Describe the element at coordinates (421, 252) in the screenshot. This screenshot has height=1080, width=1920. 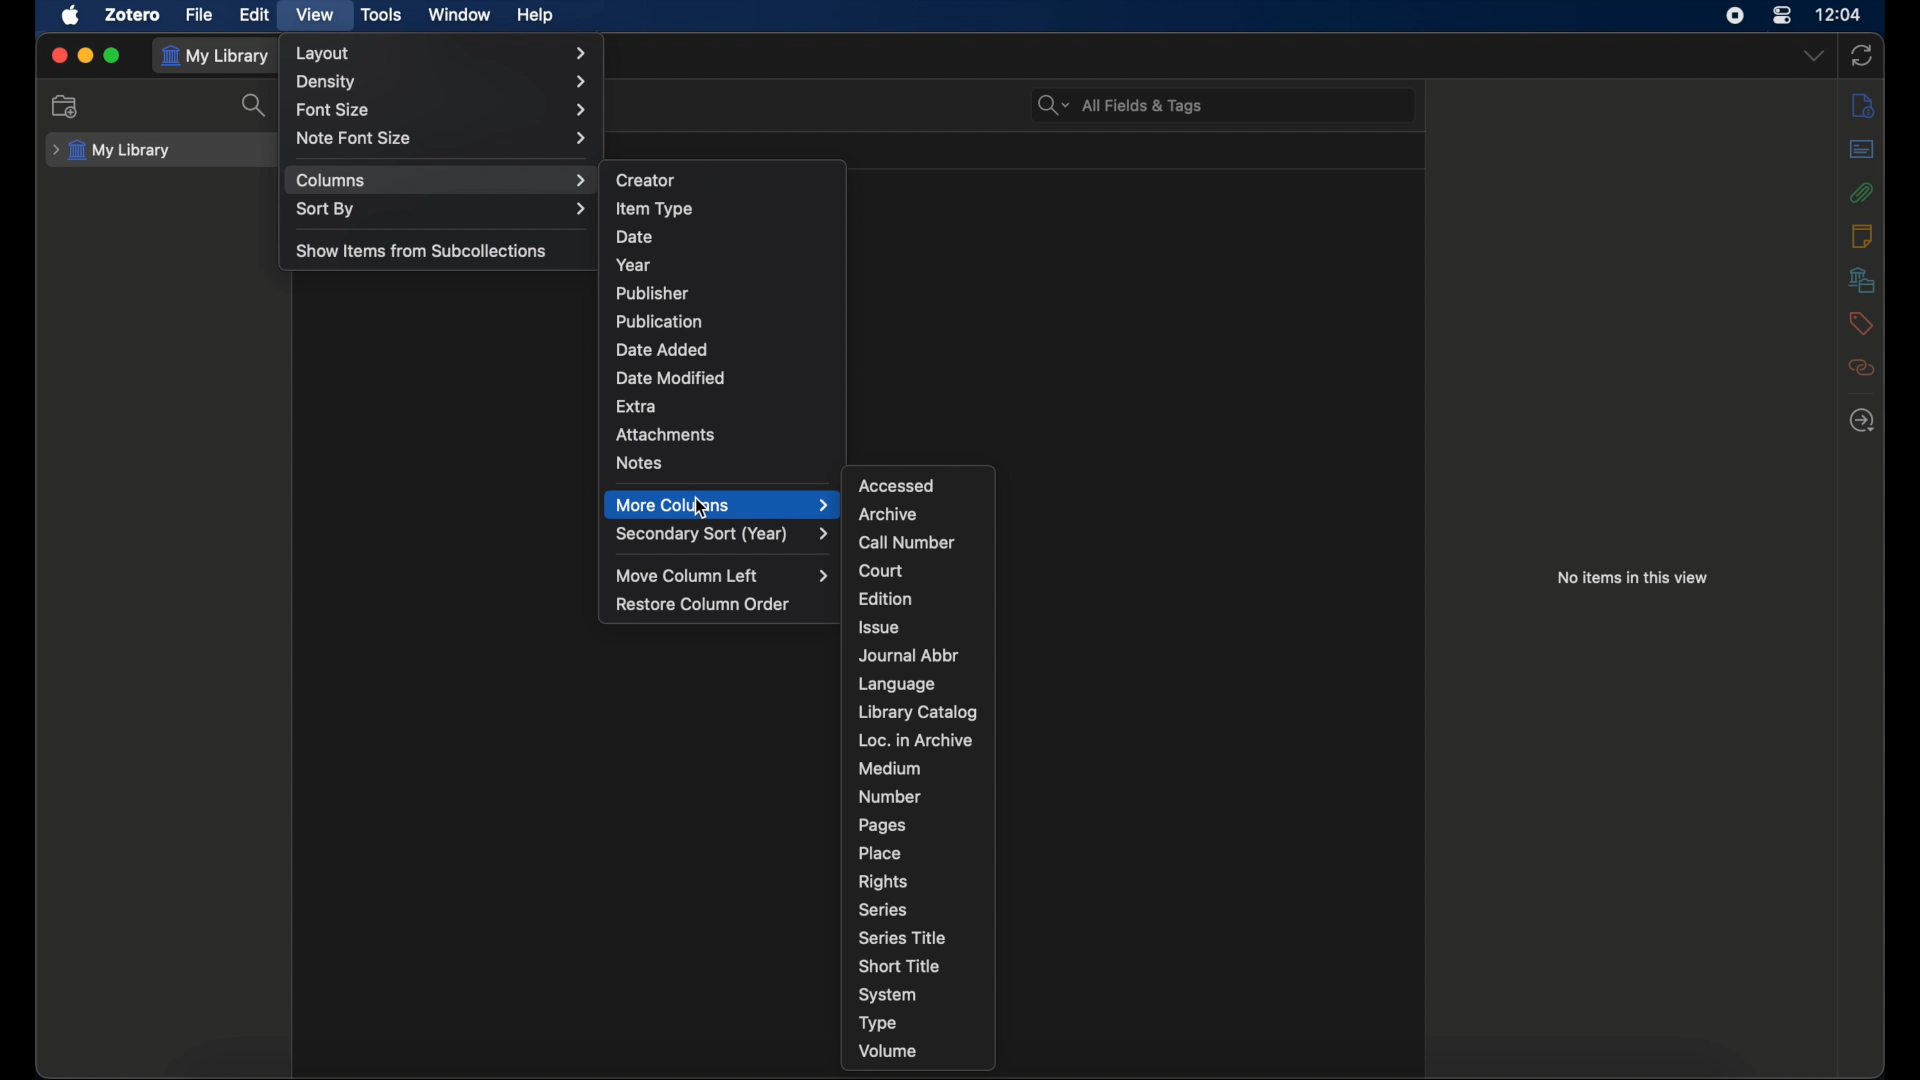
I see `show items from subcollections` at that location.